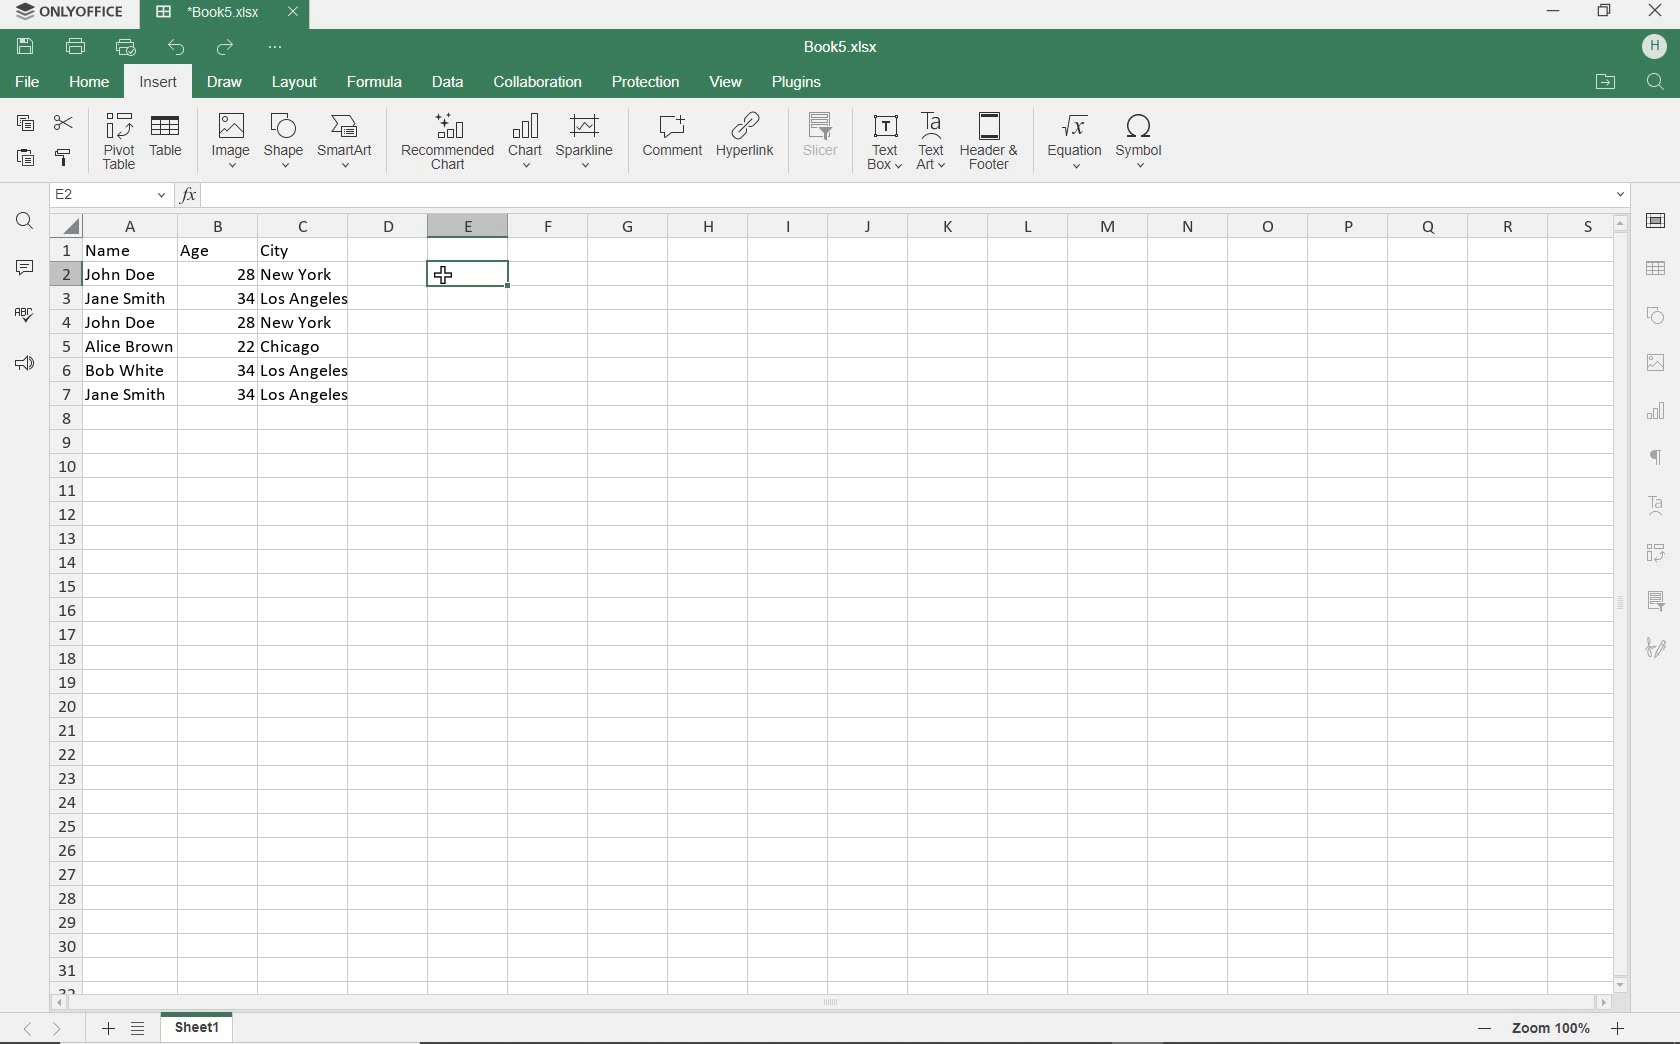 The height and width of the screenshot is (1044, 1680). Describe the element at coordinates (647, 83) in the screenshot. I see `PROTECTION` at that location.